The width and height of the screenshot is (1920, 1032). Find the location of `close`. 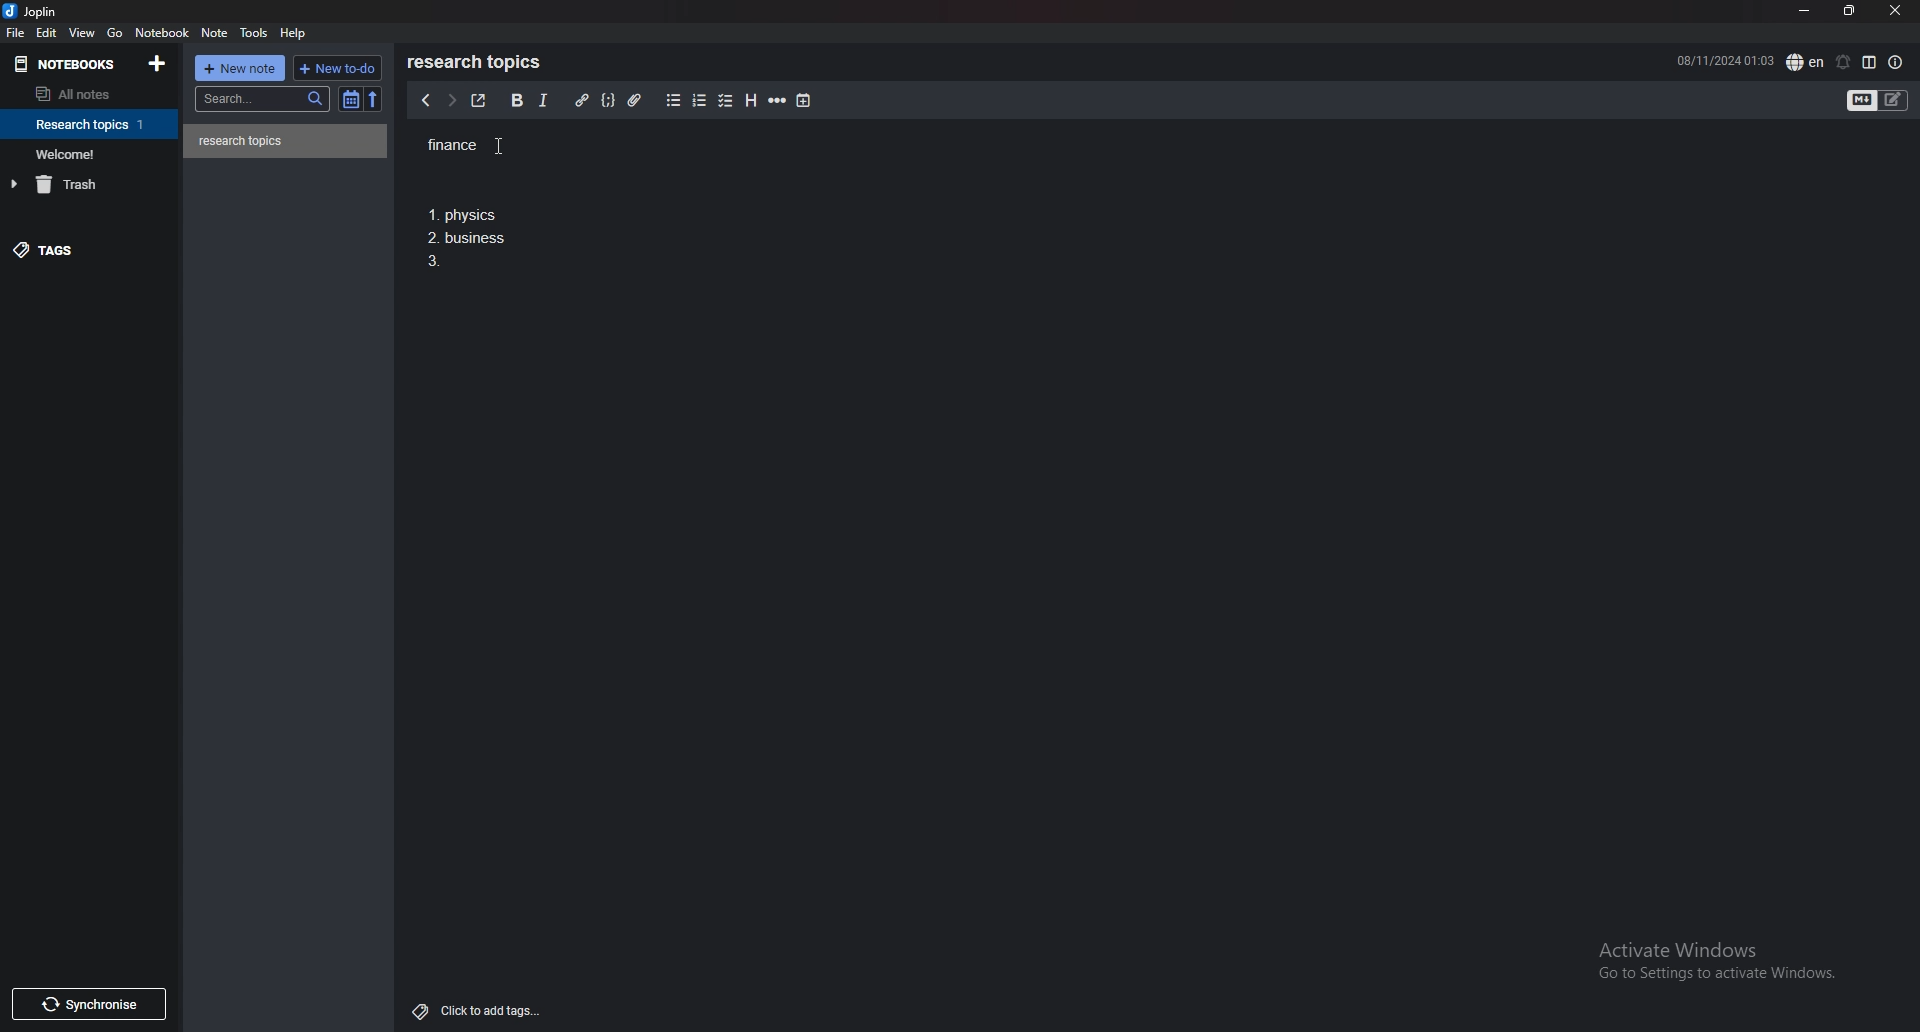

close is located at coordinates (1895, 12).